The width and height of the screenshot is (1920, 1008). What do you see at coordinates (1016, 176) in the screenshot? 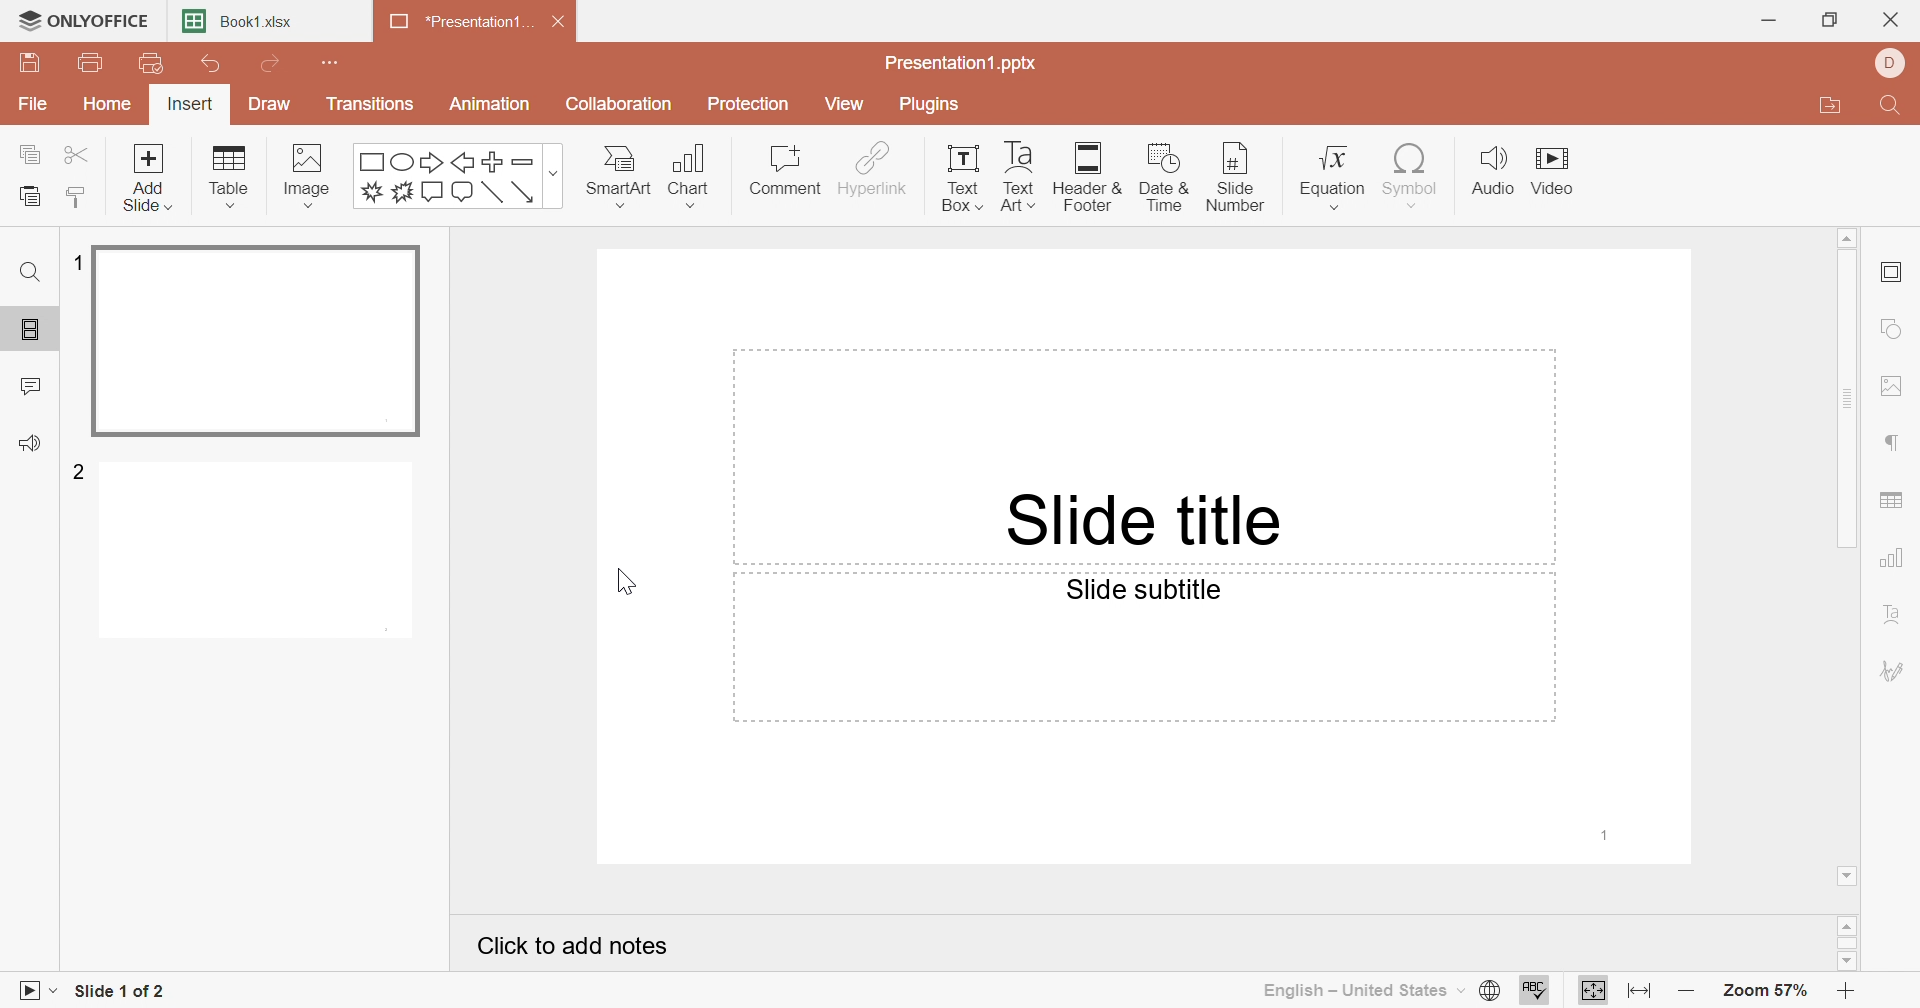
I see `Text Art` at bounding box center [1016, 176].